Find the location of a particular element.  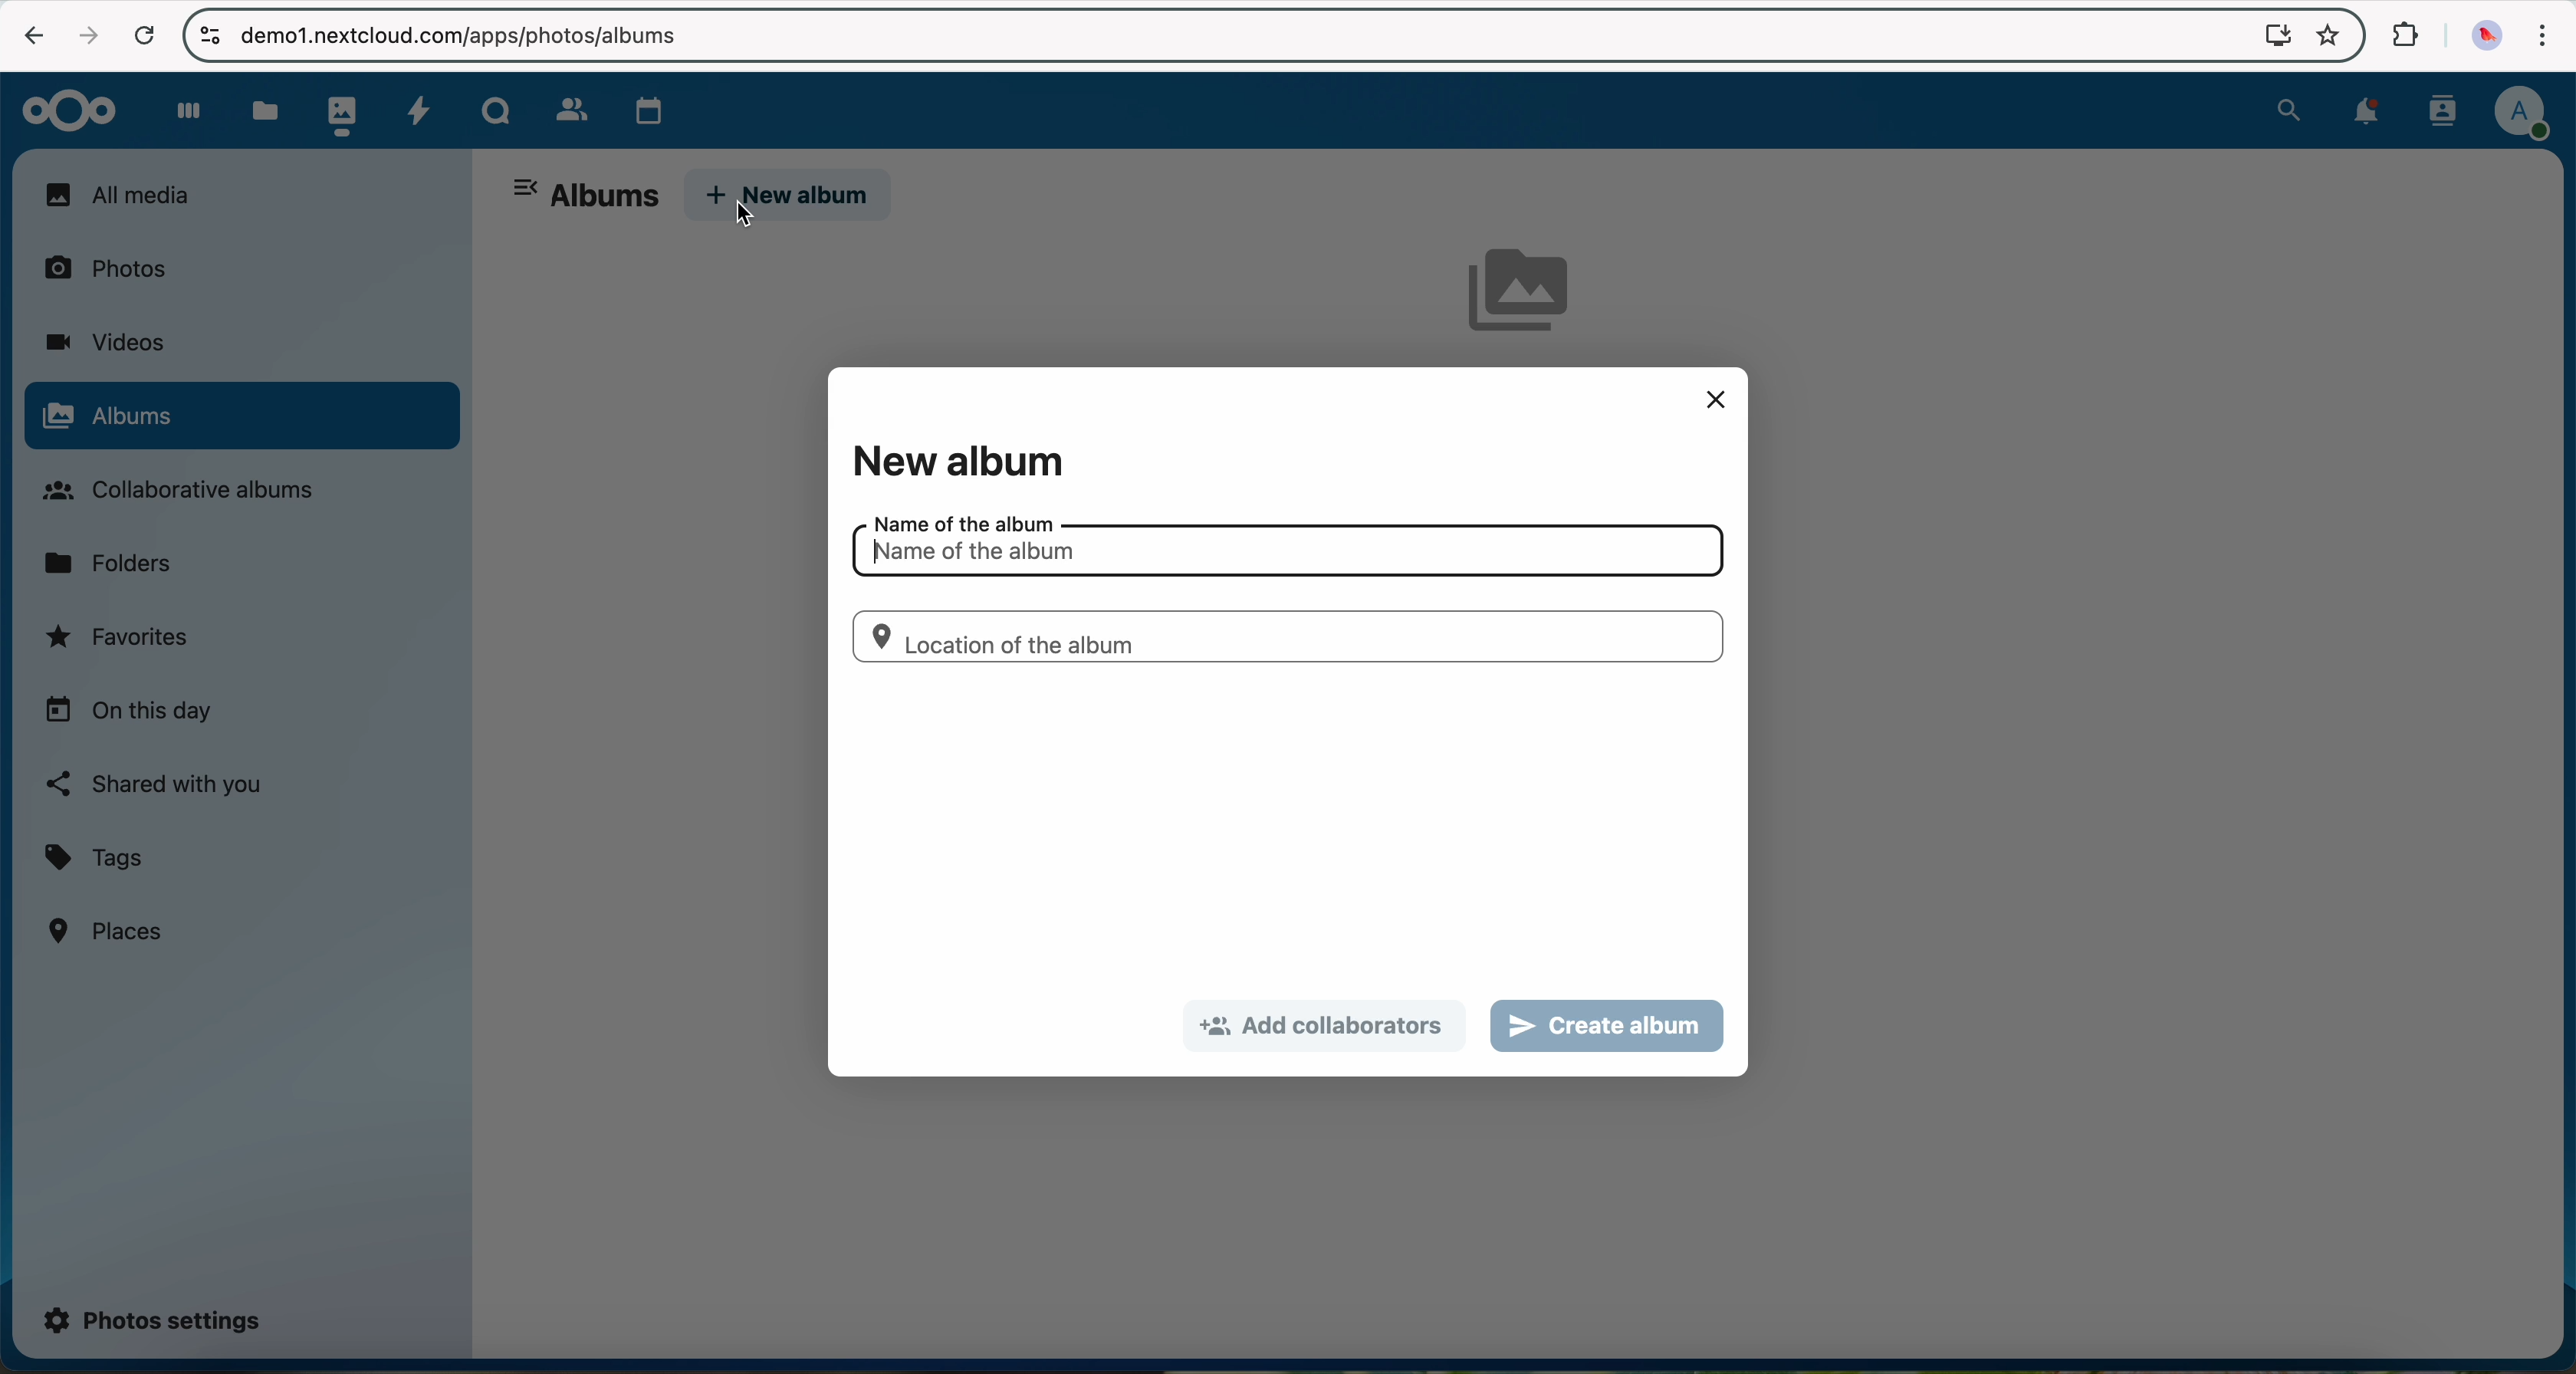

name of the album is located at coordinates (1283, 546).